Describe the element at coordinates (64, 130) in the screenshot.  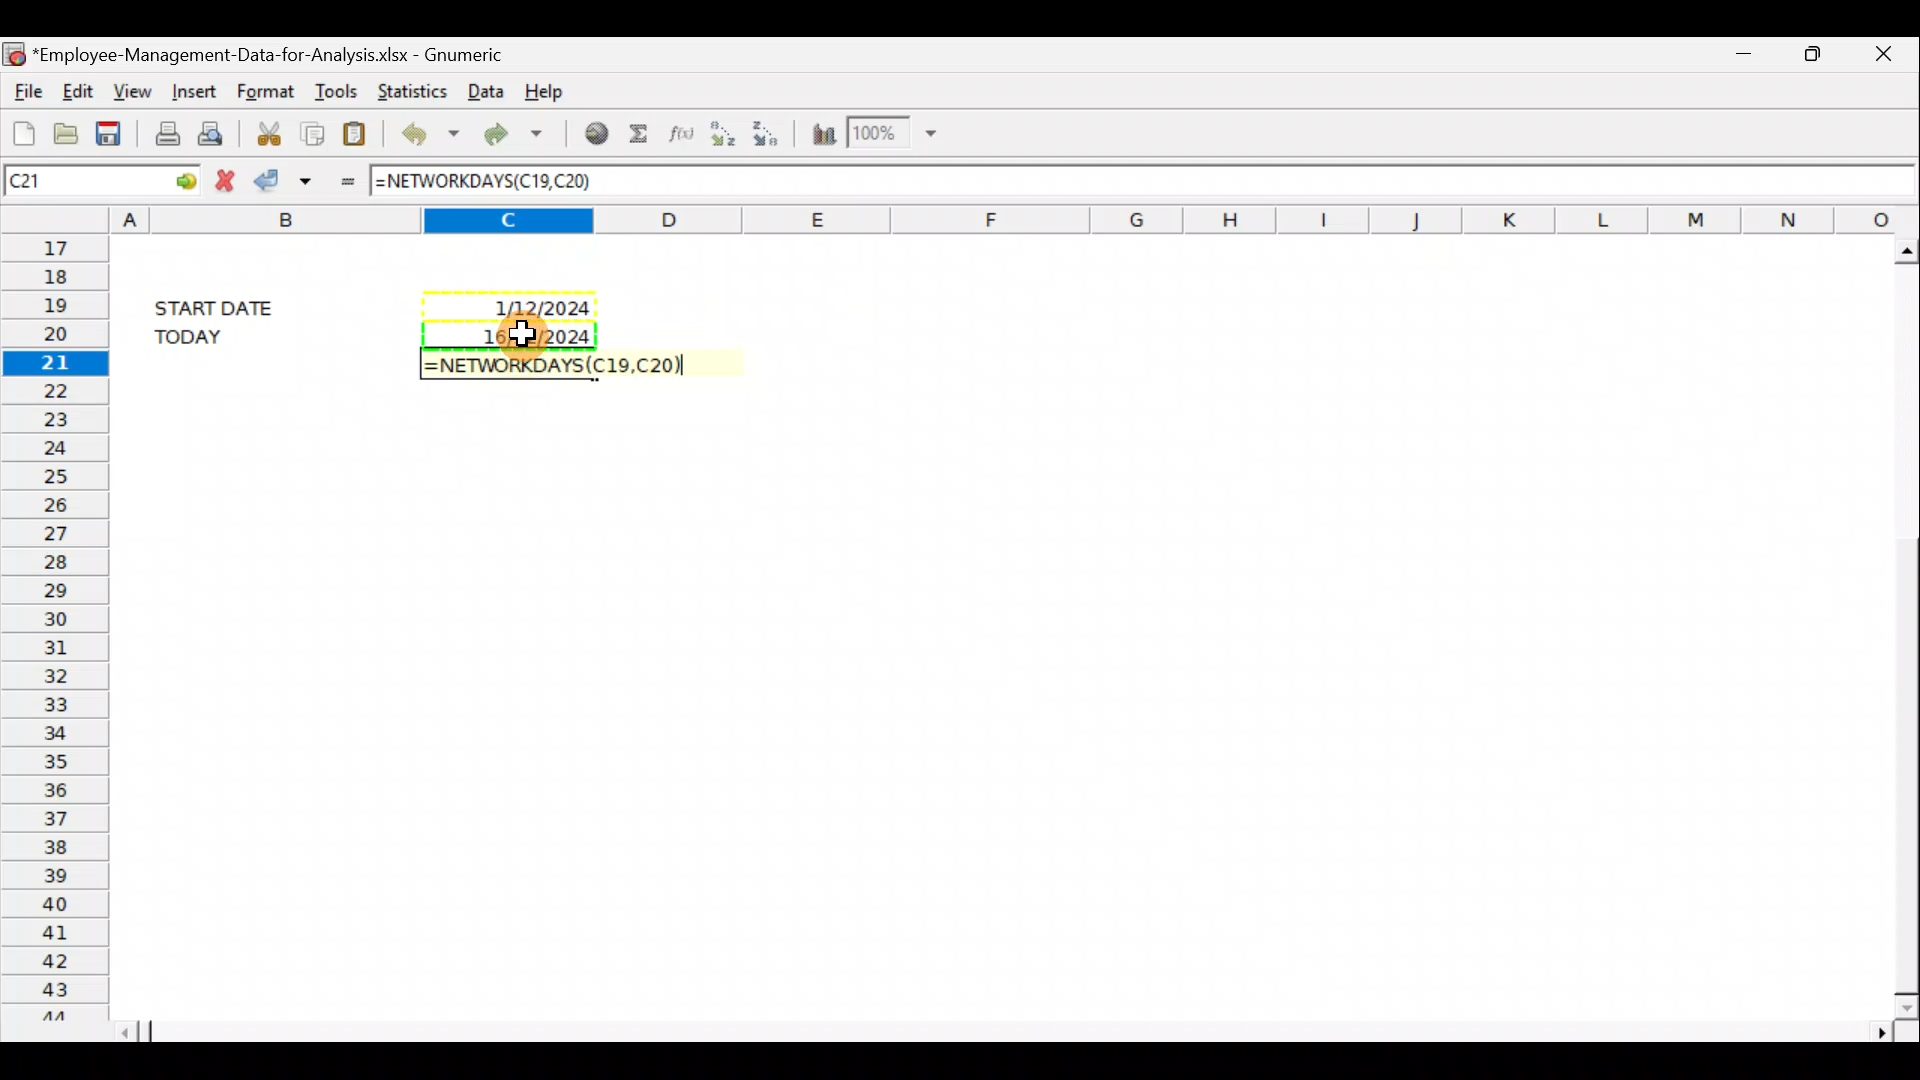
I see `Open a file` at that location.